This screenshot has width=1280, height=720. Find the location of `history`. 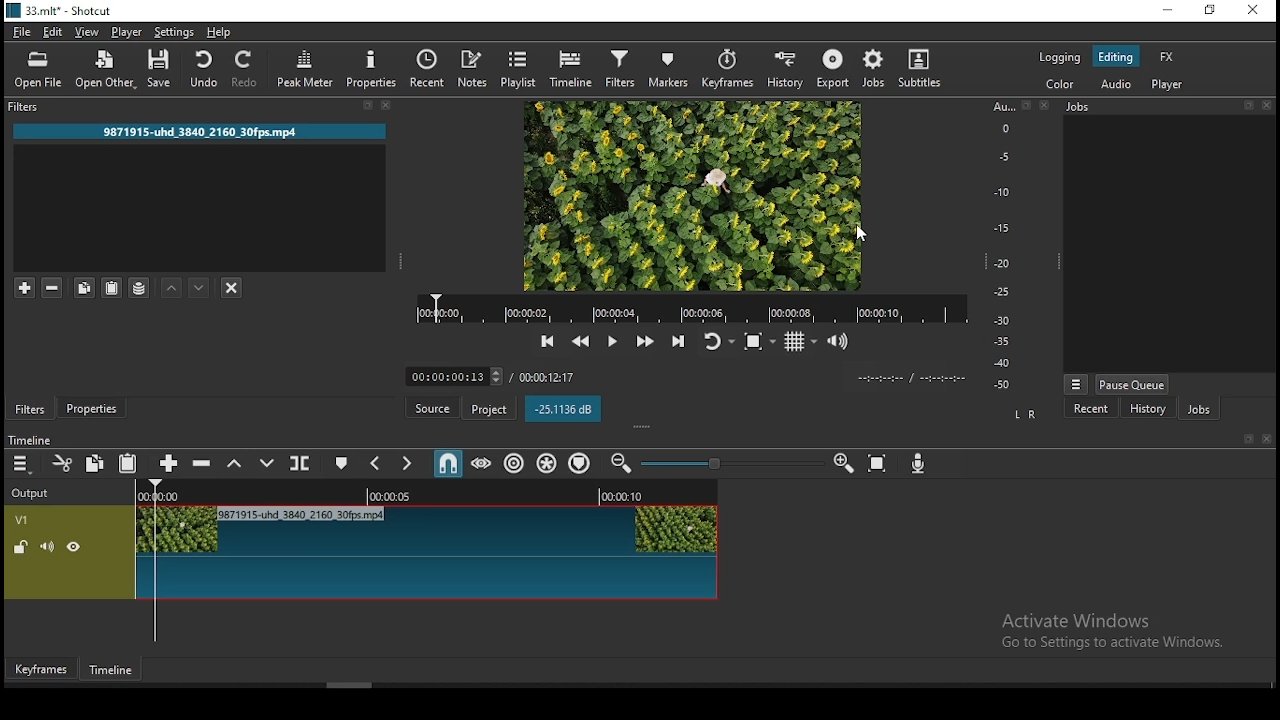

history is located at coordinates (784, 68).